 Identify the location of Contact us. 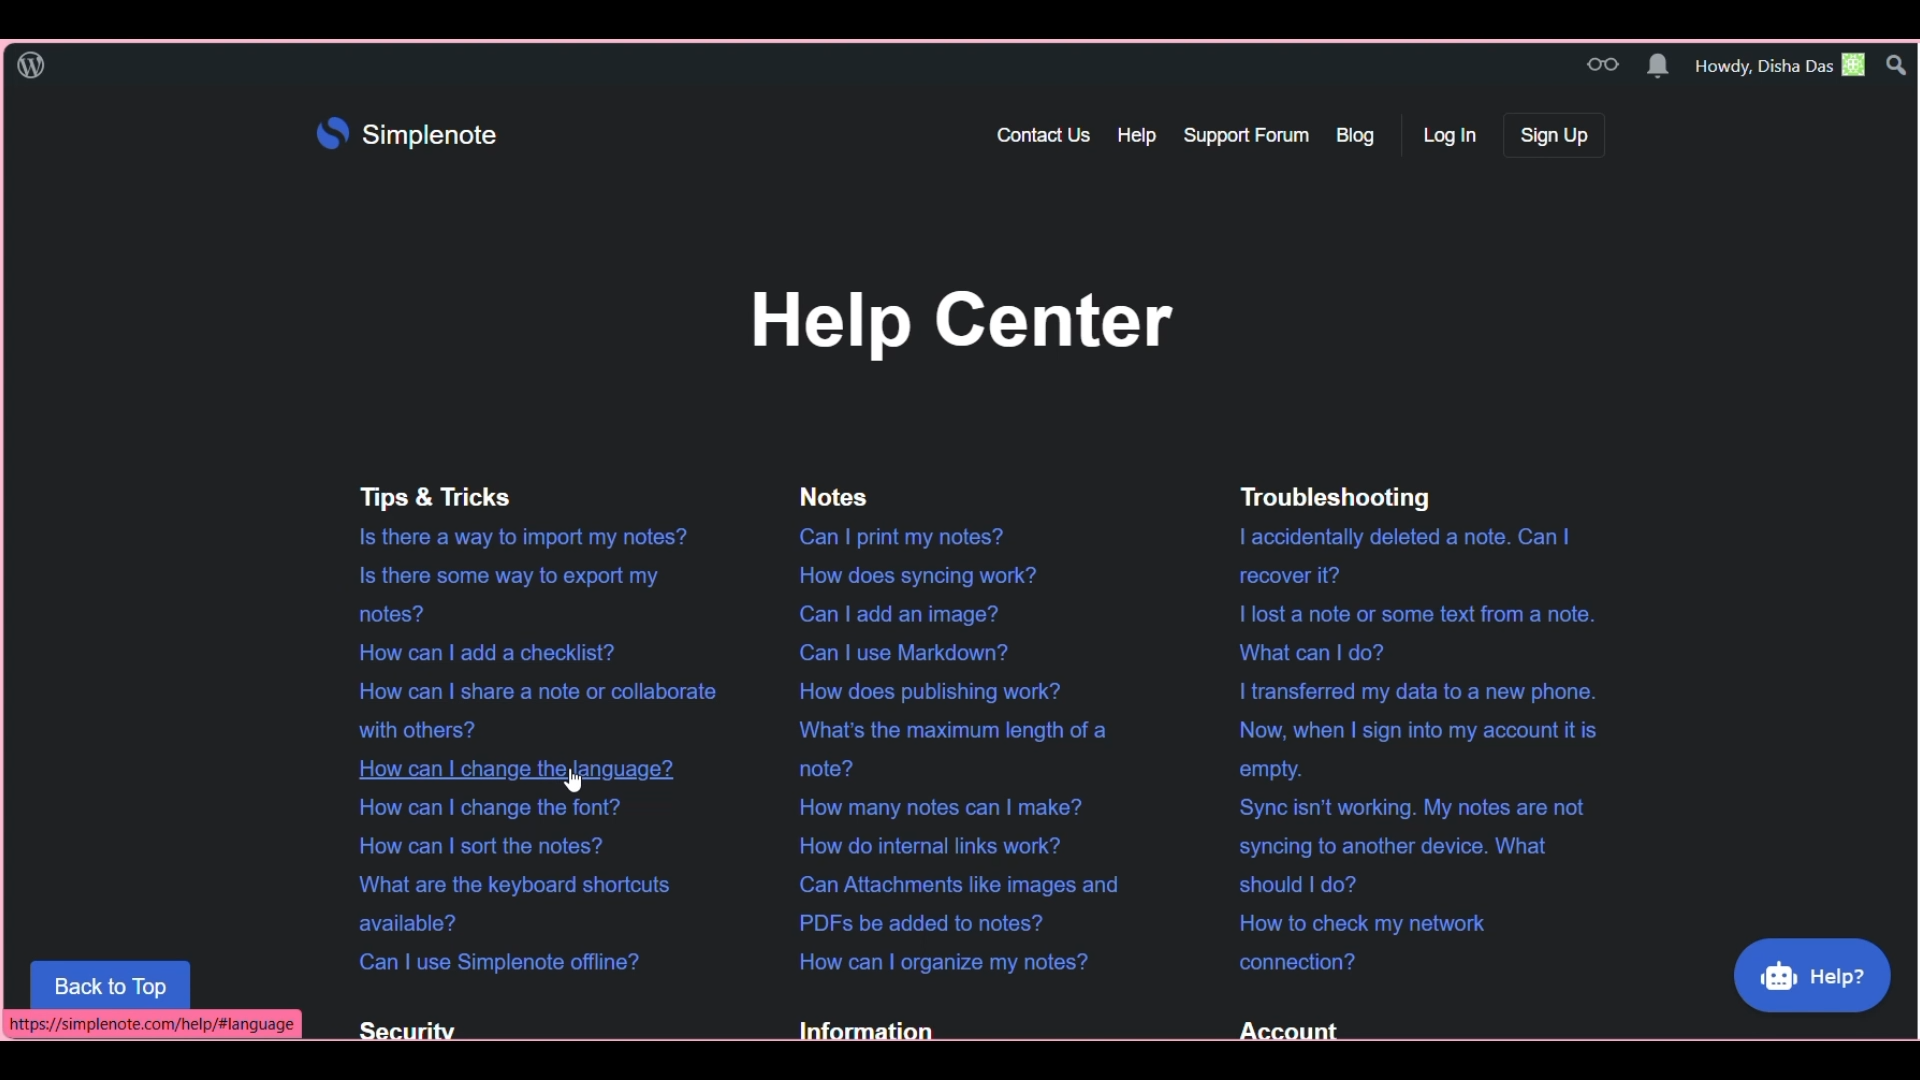
(1046, 134).